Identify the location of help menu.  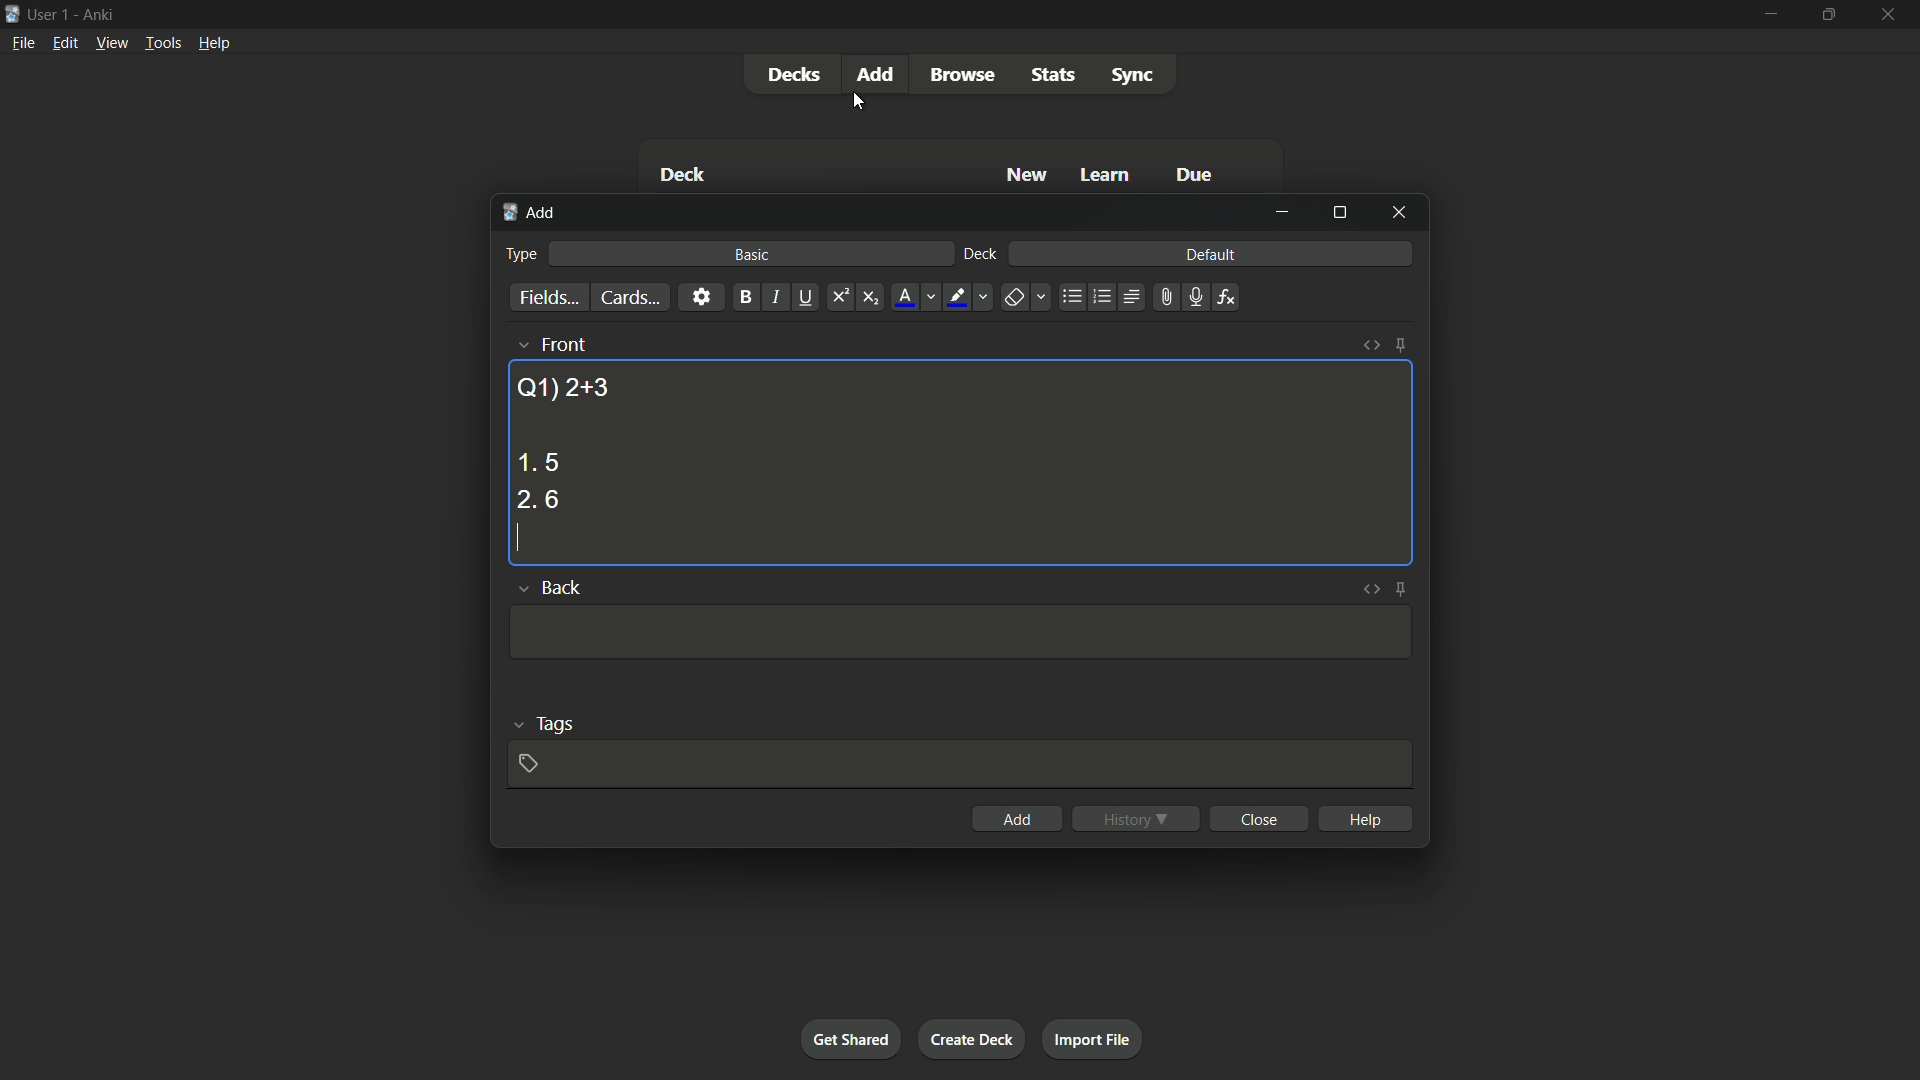
(213, 43).